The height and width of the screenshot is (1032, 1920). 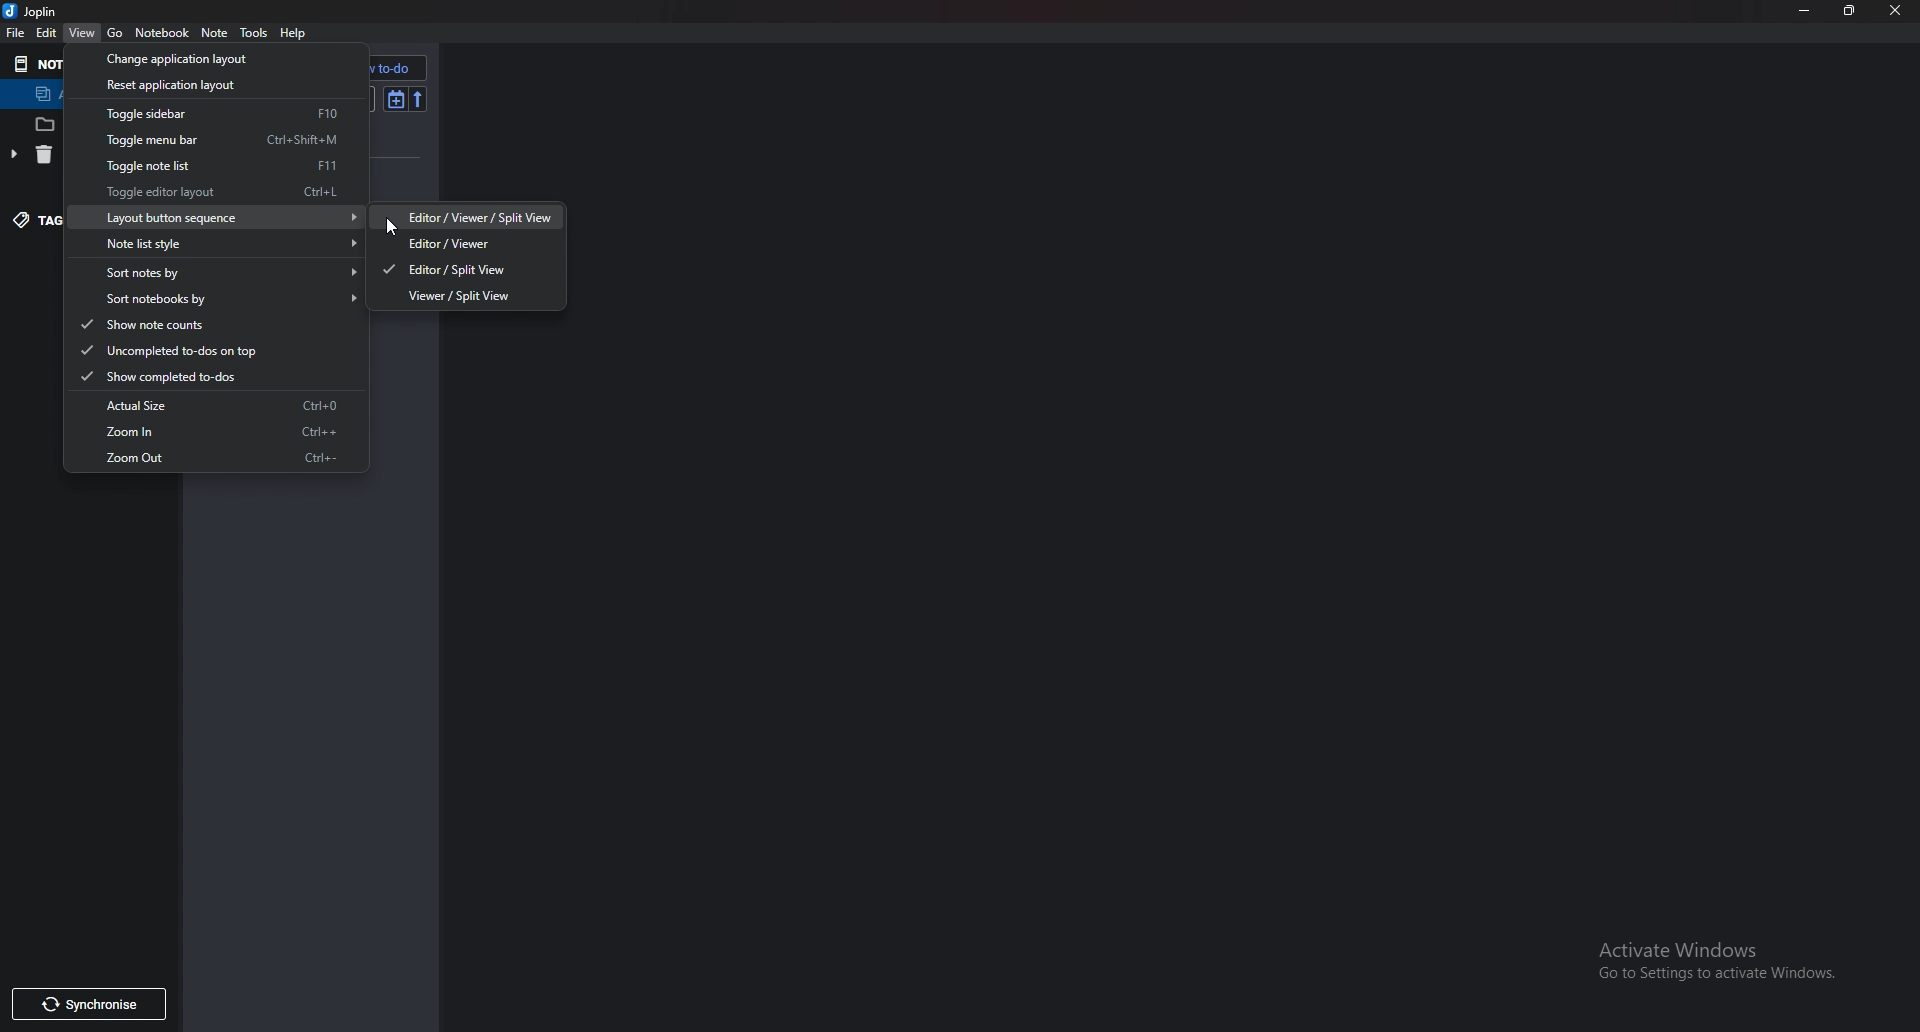 I want to click on Toggle sidebar, so click(x=210, y=115).